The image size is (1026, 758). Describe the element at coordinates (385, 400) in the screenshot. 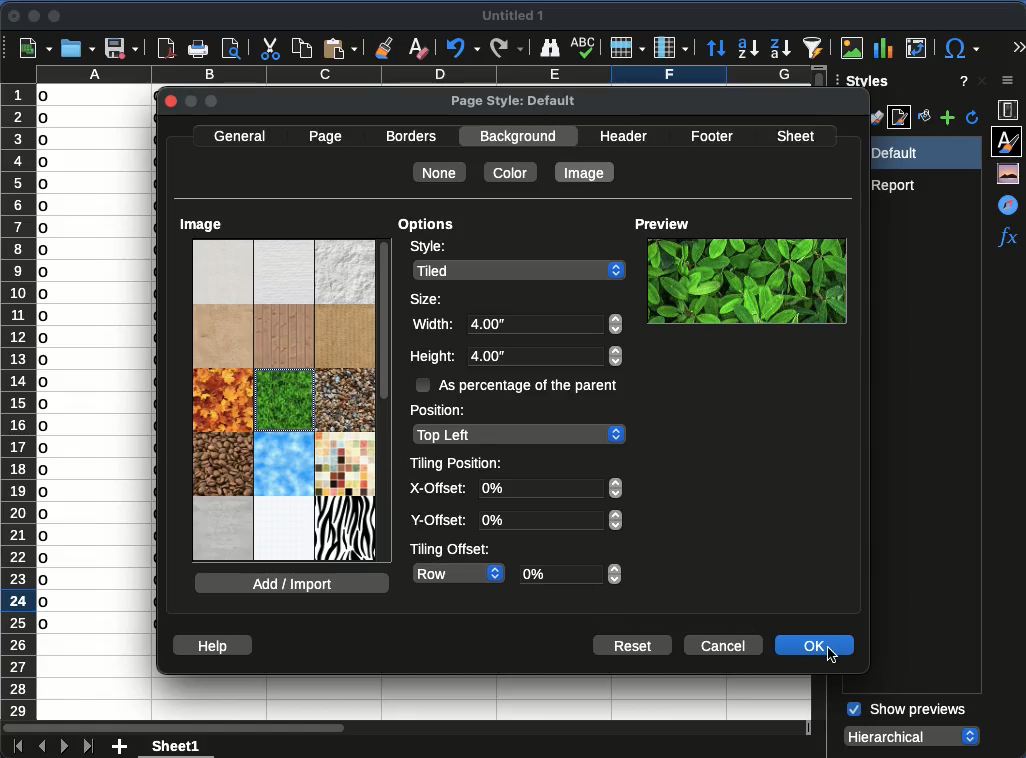

I see `scroll` at that location.